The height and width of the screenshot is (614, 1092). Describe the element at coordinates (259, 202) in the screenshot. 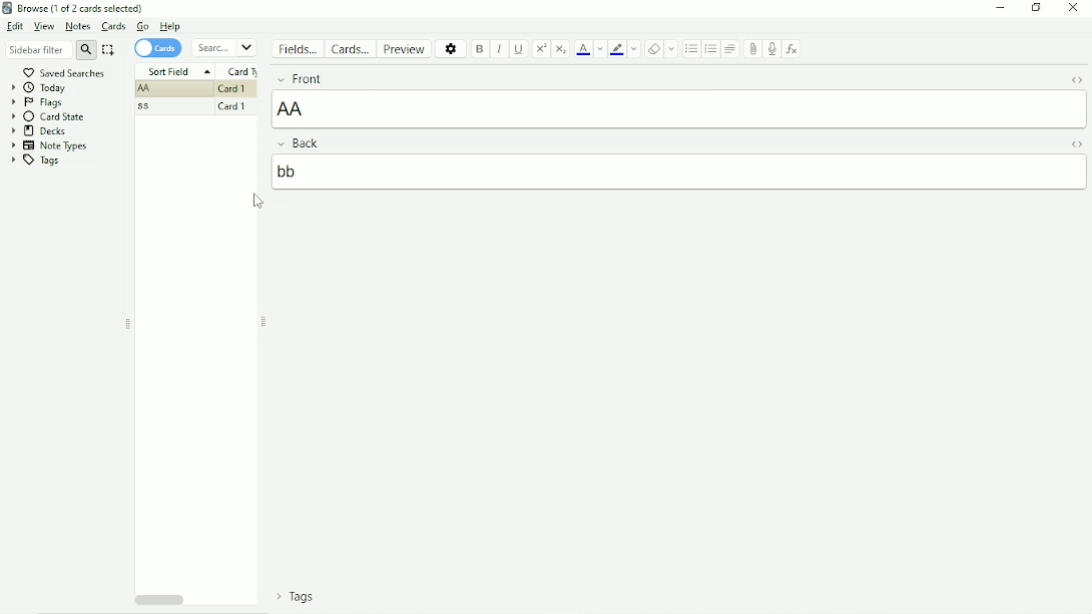

I see `Cursor` at that location.